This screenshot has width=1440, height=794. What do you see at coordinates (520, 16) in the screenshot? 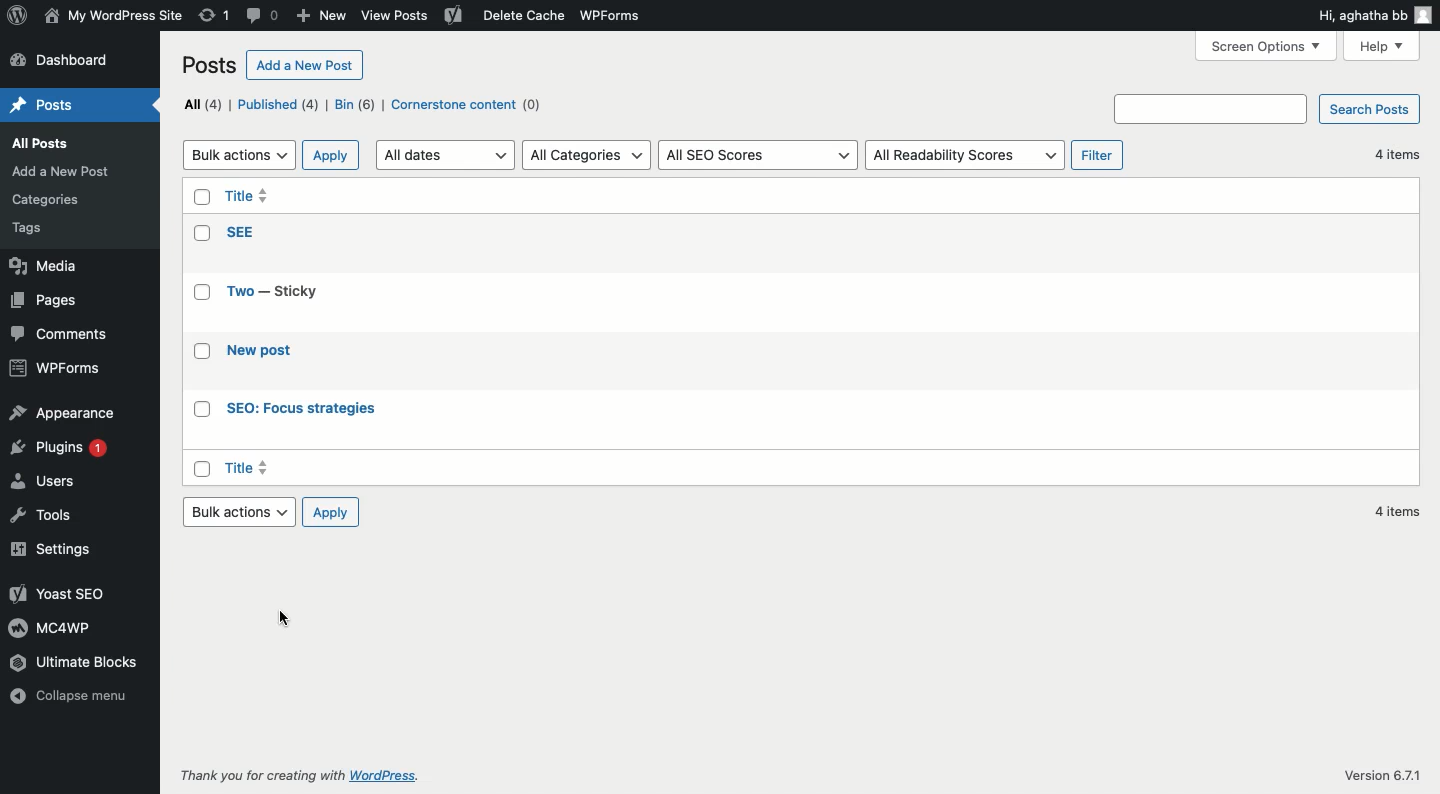
I see `Delete cache` at bounding box center [520, 16].